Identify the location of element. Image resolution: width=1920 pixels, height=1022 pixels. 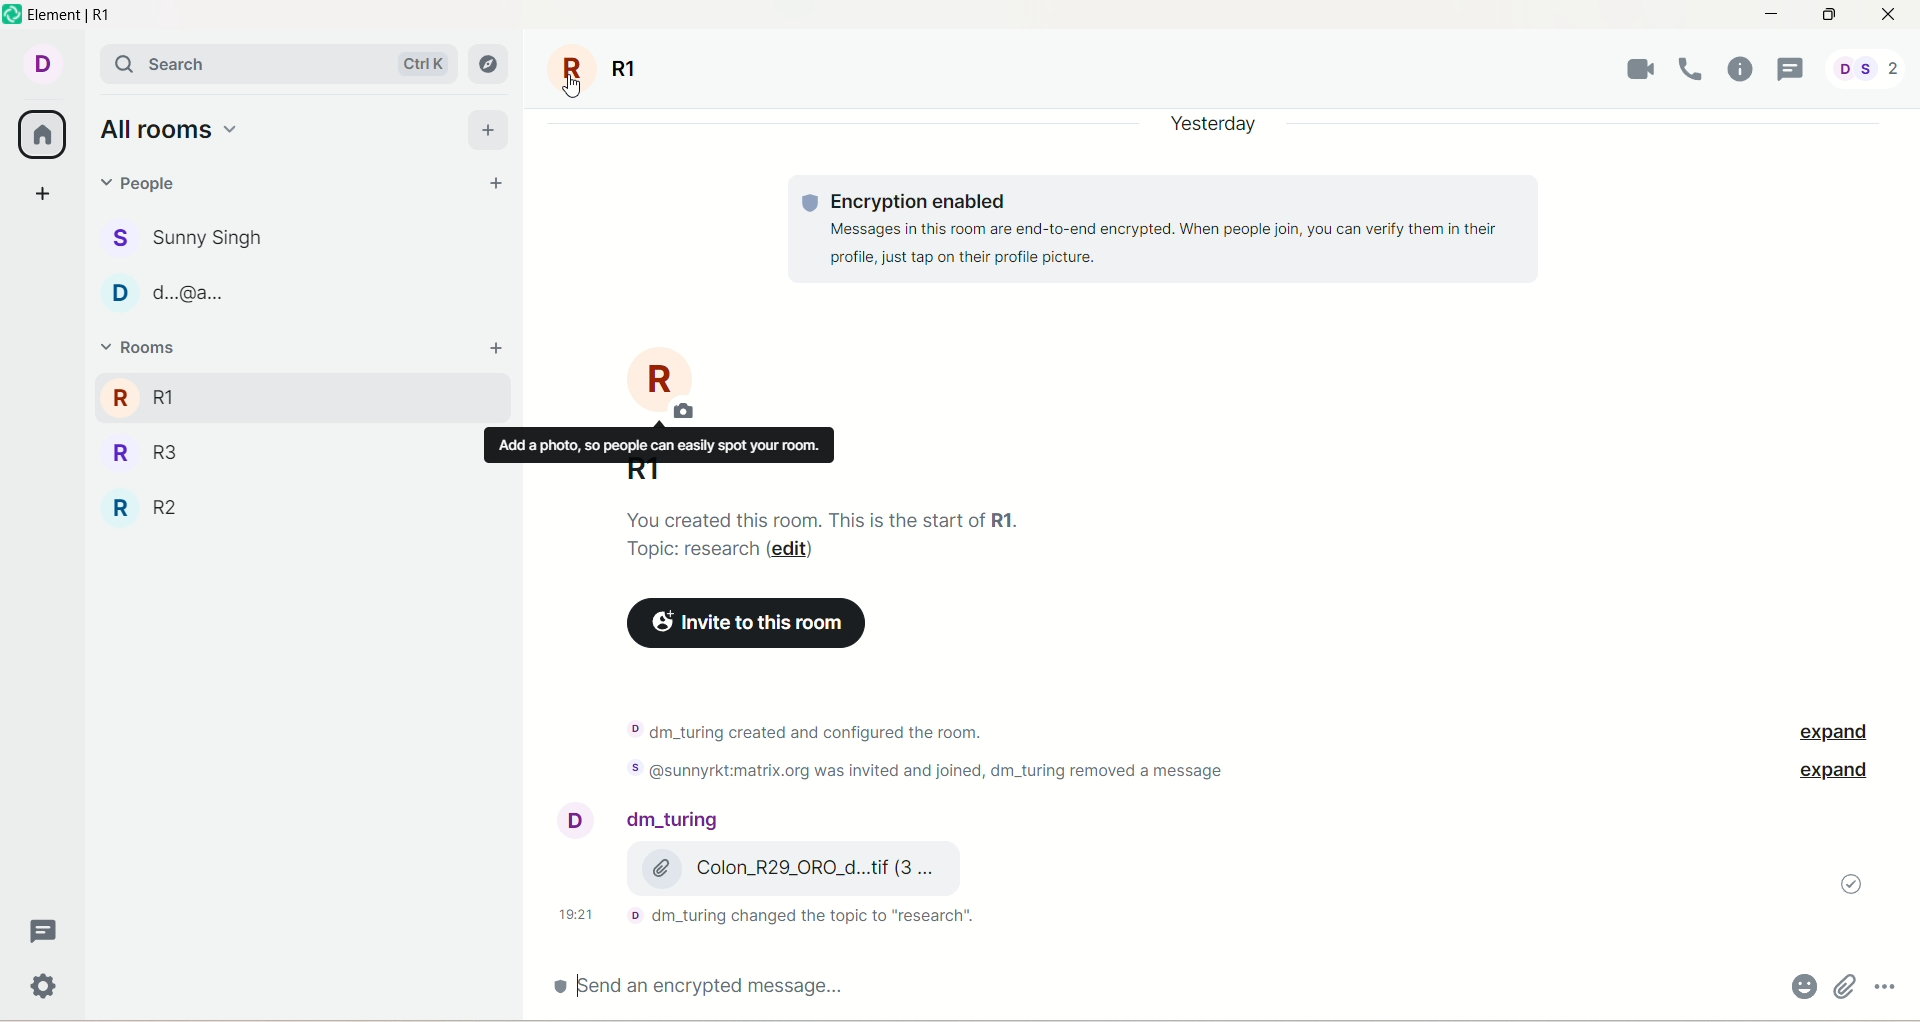
(91, 15).